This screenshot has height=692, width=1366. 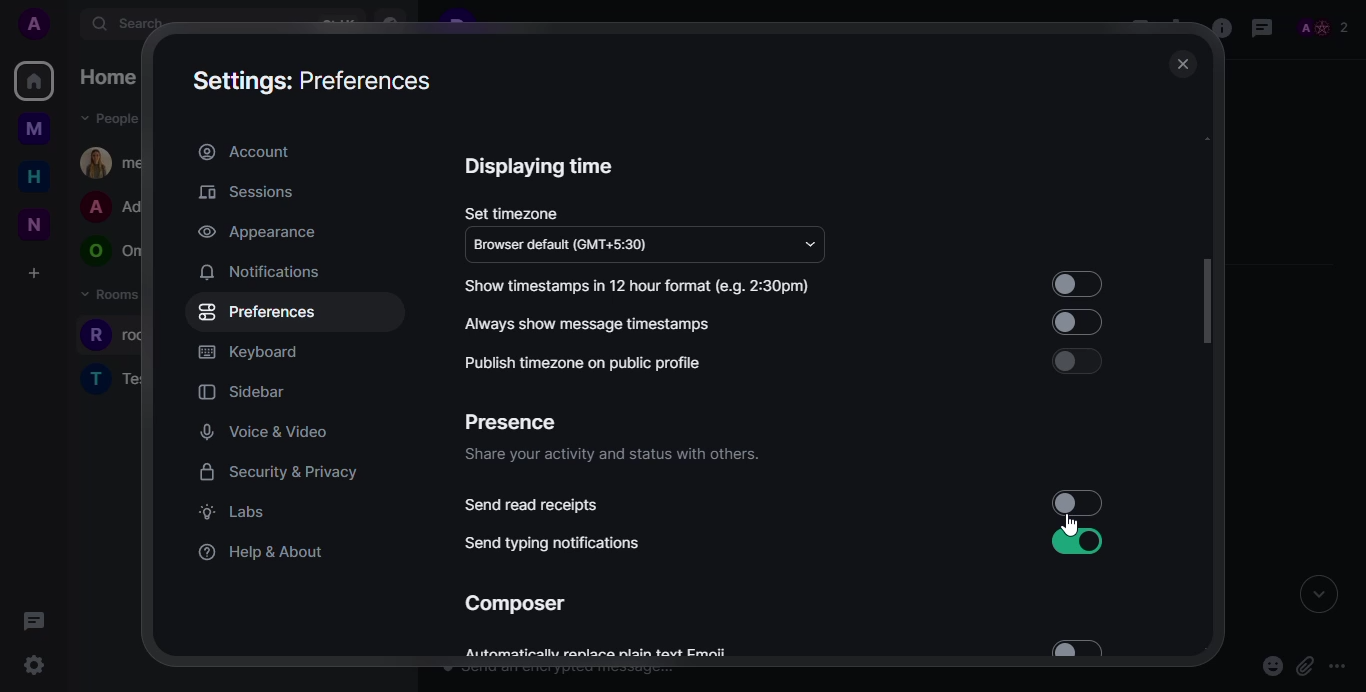 I want to click on sessions, so click(x=246, y=192).